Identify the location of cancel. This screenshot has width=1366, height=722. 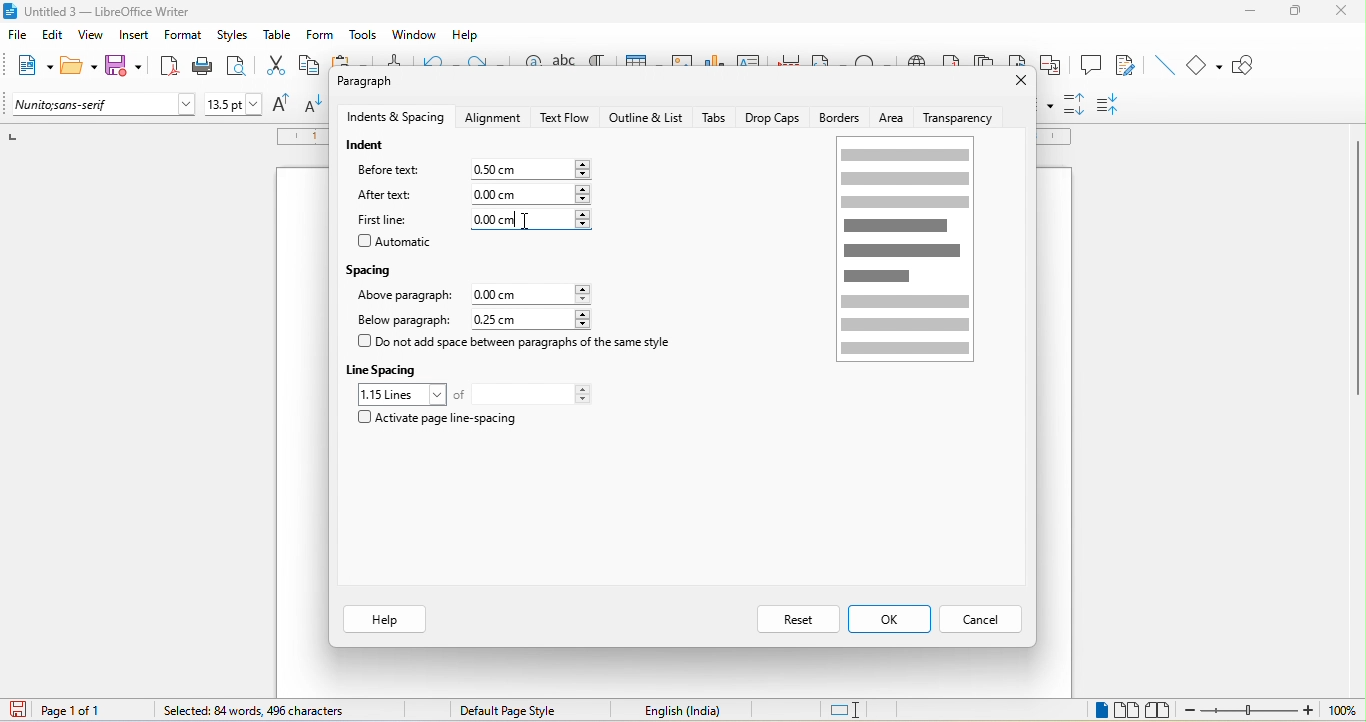
(981, 619).